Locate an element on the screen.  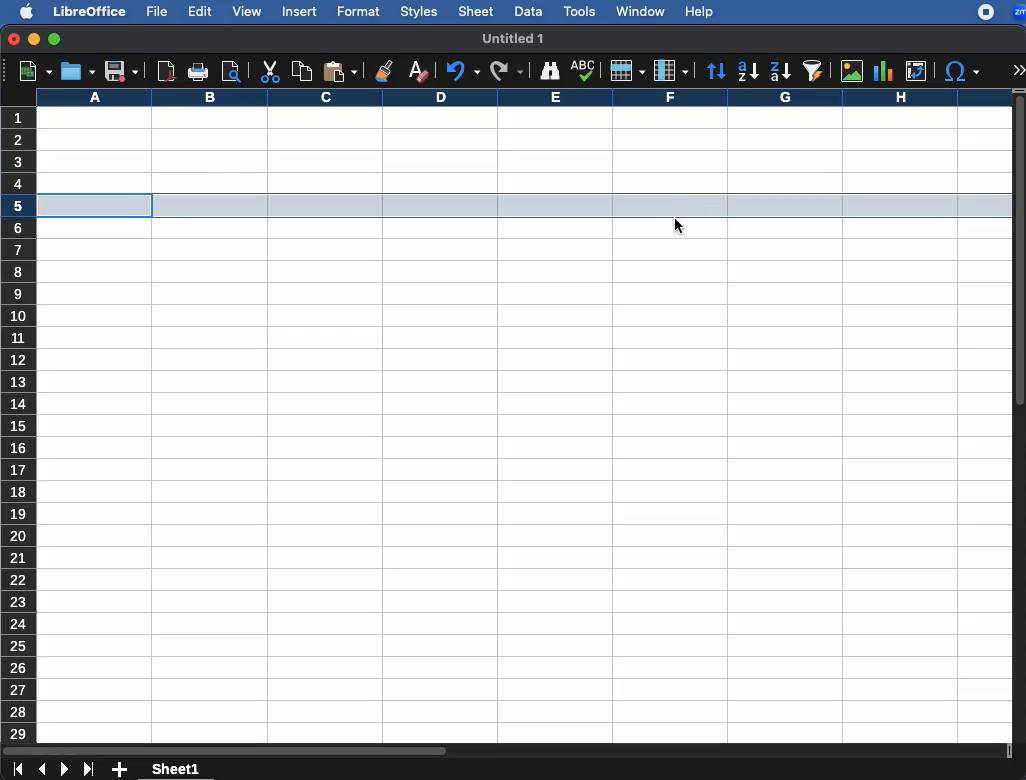
window is located at coordinates (641, 10).